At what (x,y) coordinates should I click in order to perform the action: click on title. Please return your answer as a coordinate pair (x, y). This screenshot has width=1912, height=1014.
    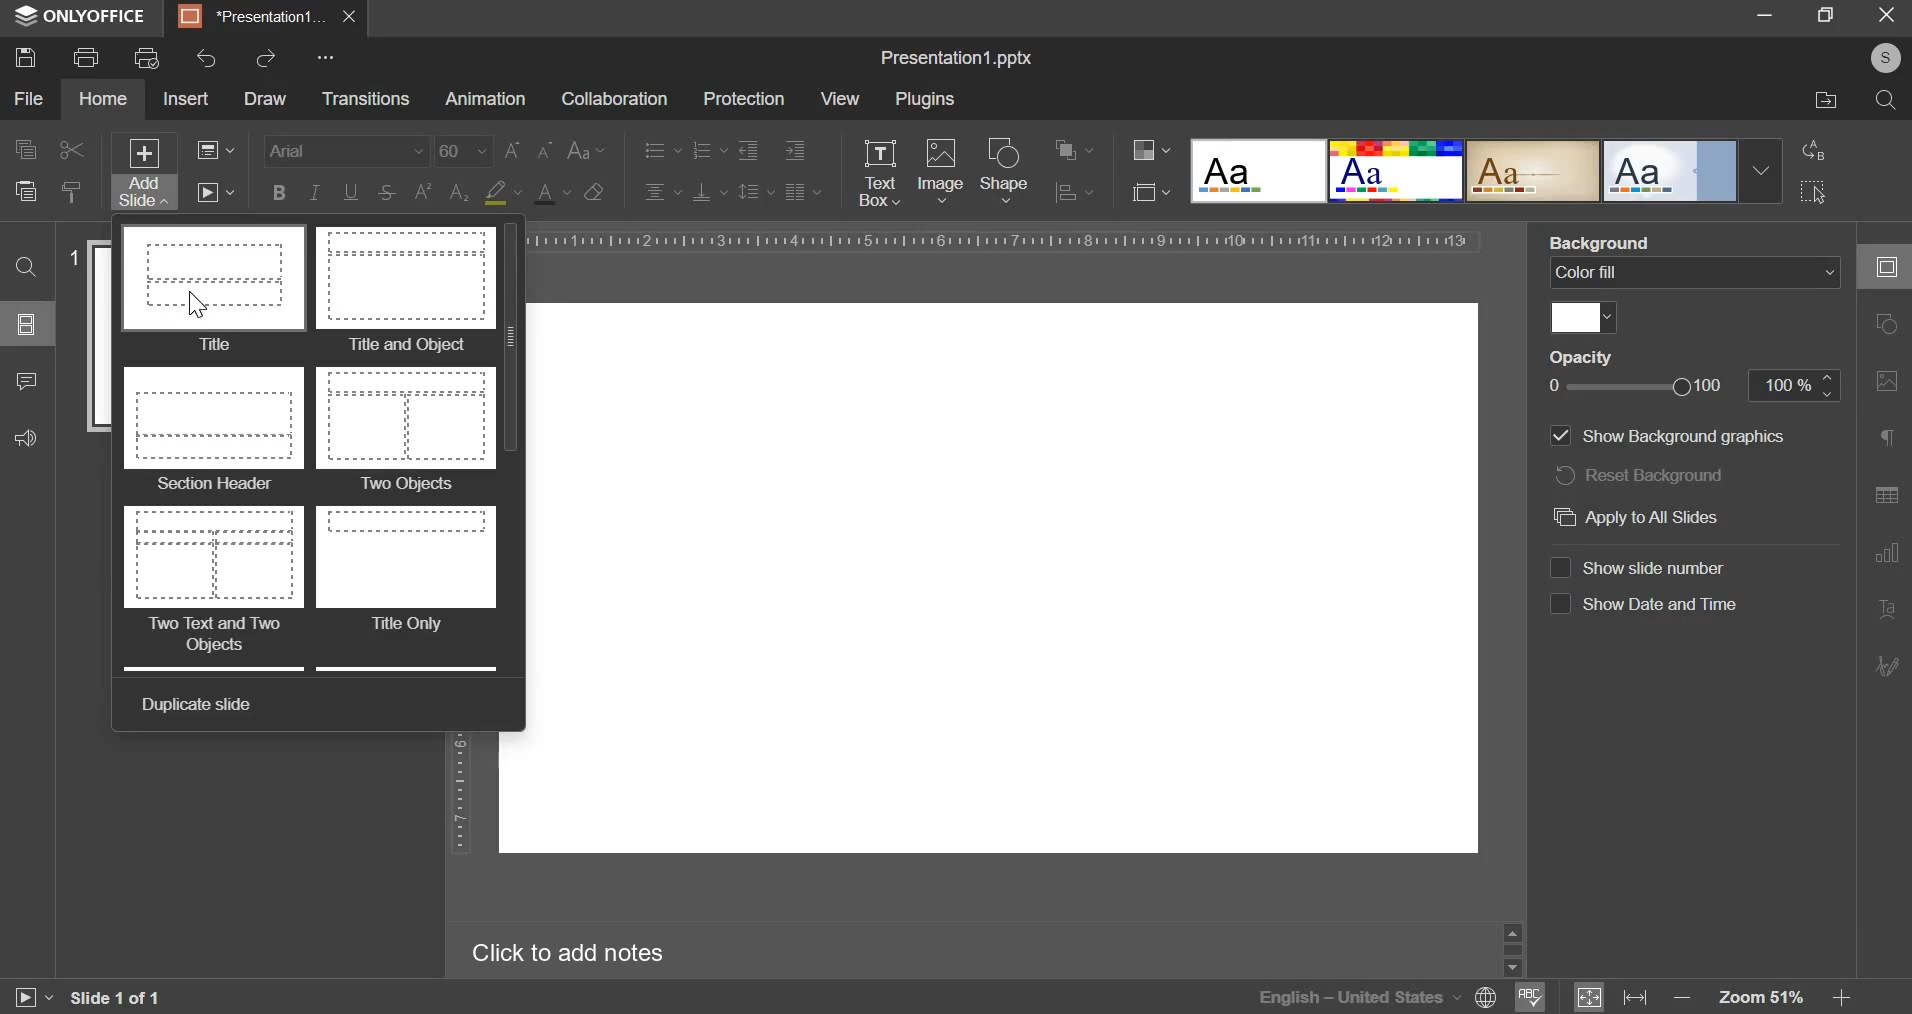
    Looking at the image, I should click on (214, 289).